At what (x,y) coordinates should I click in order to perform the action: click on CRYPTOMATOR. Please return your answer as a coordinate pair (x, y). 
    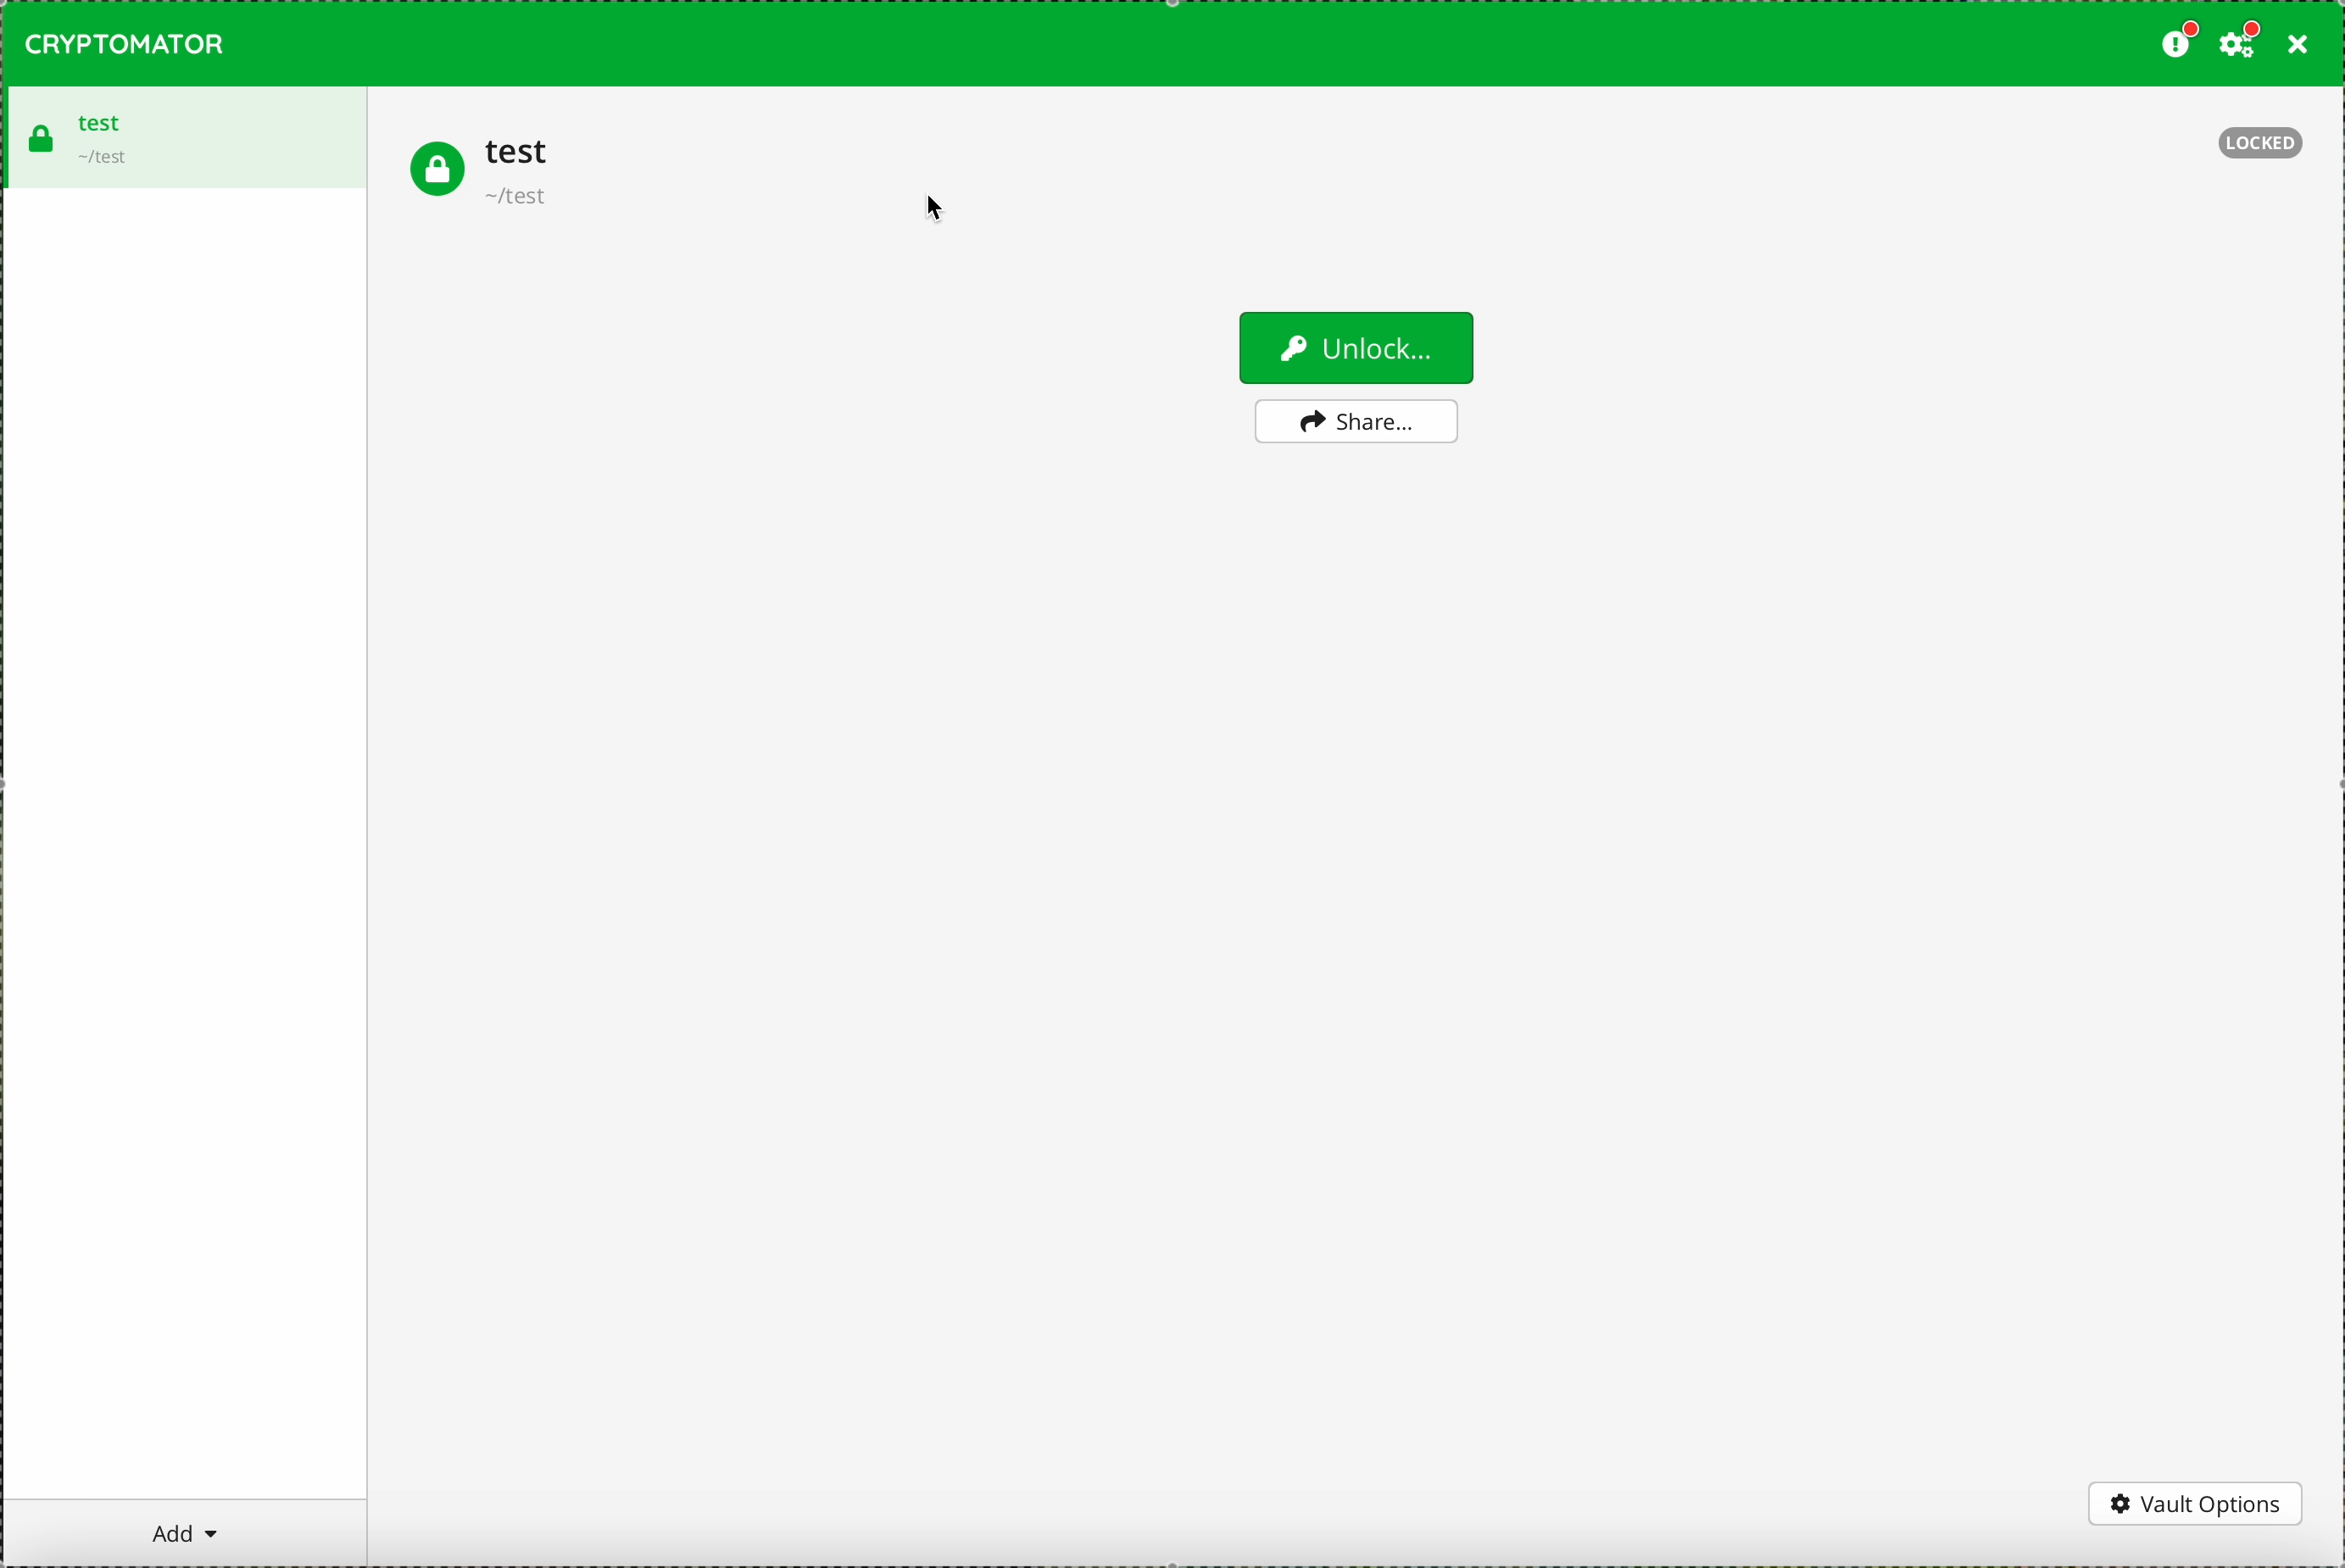
    Looking at the image, I should click on (126, 43).